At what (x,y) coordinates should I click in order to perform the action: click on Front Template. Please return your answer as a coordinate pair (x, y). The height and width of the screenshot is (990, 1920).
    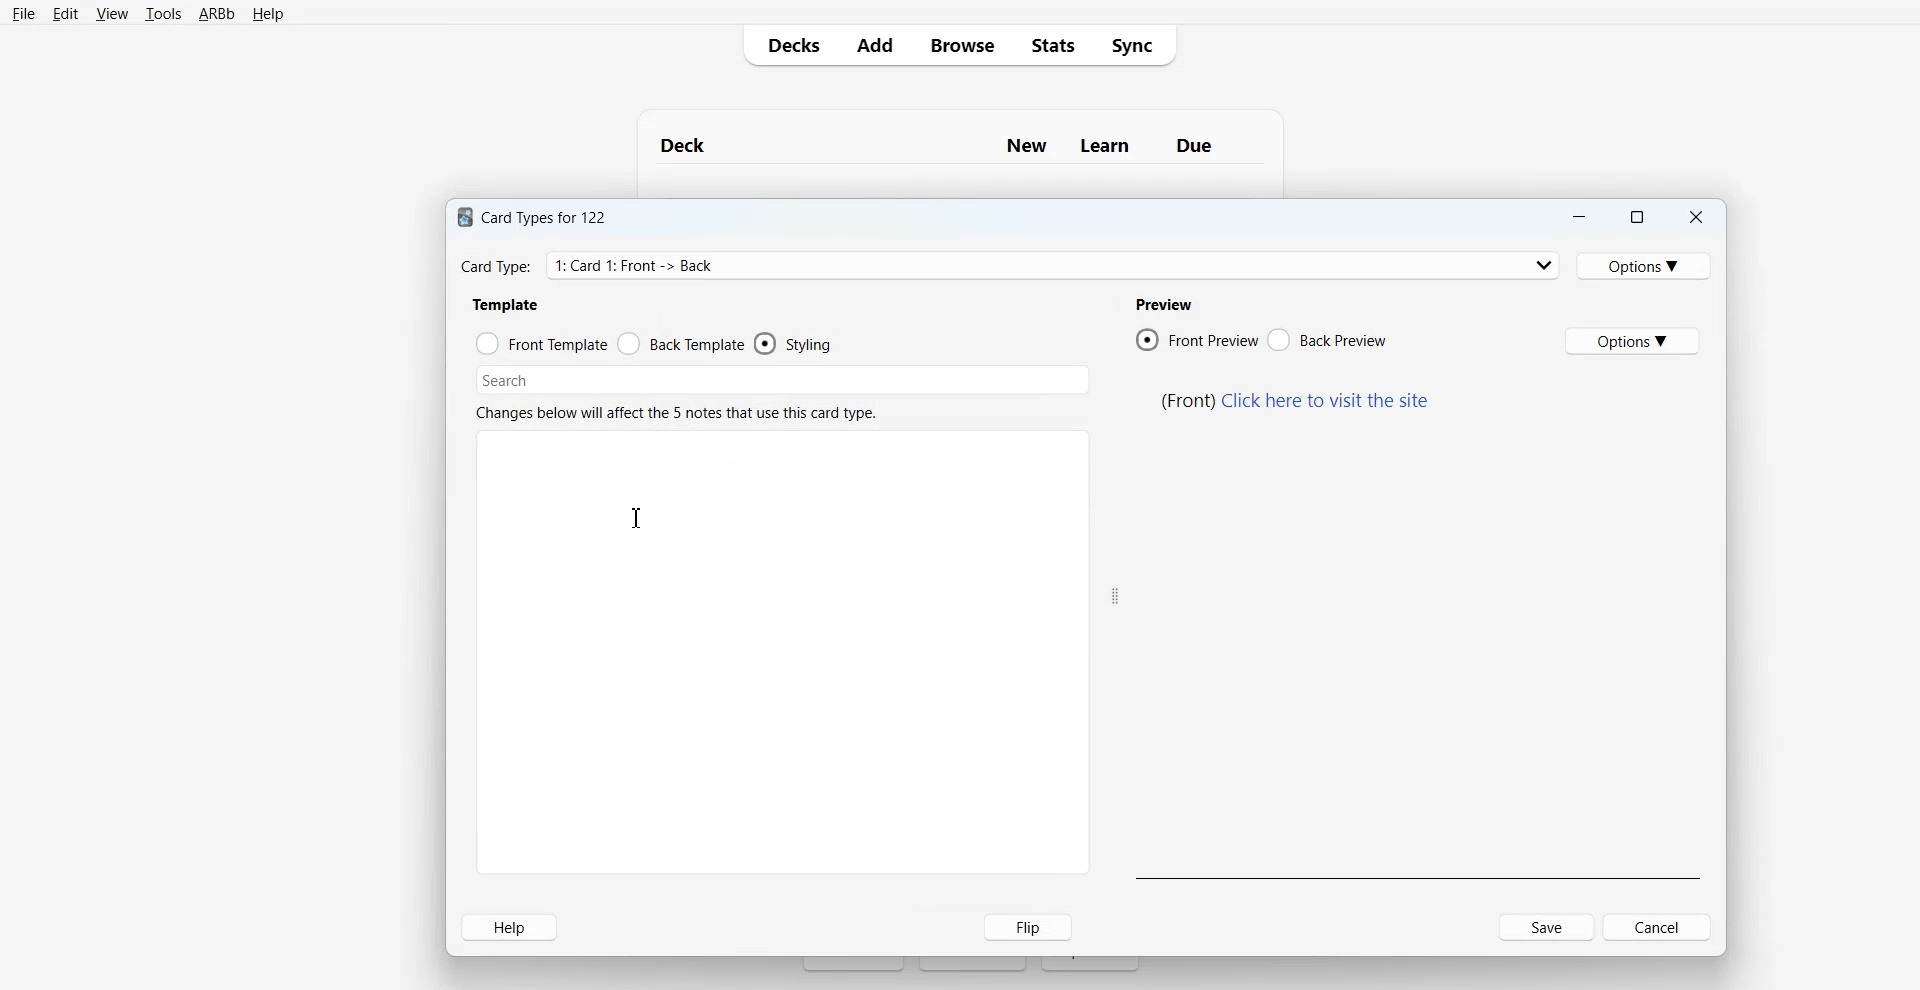
    Looking at the image, I should click on (541, 342).